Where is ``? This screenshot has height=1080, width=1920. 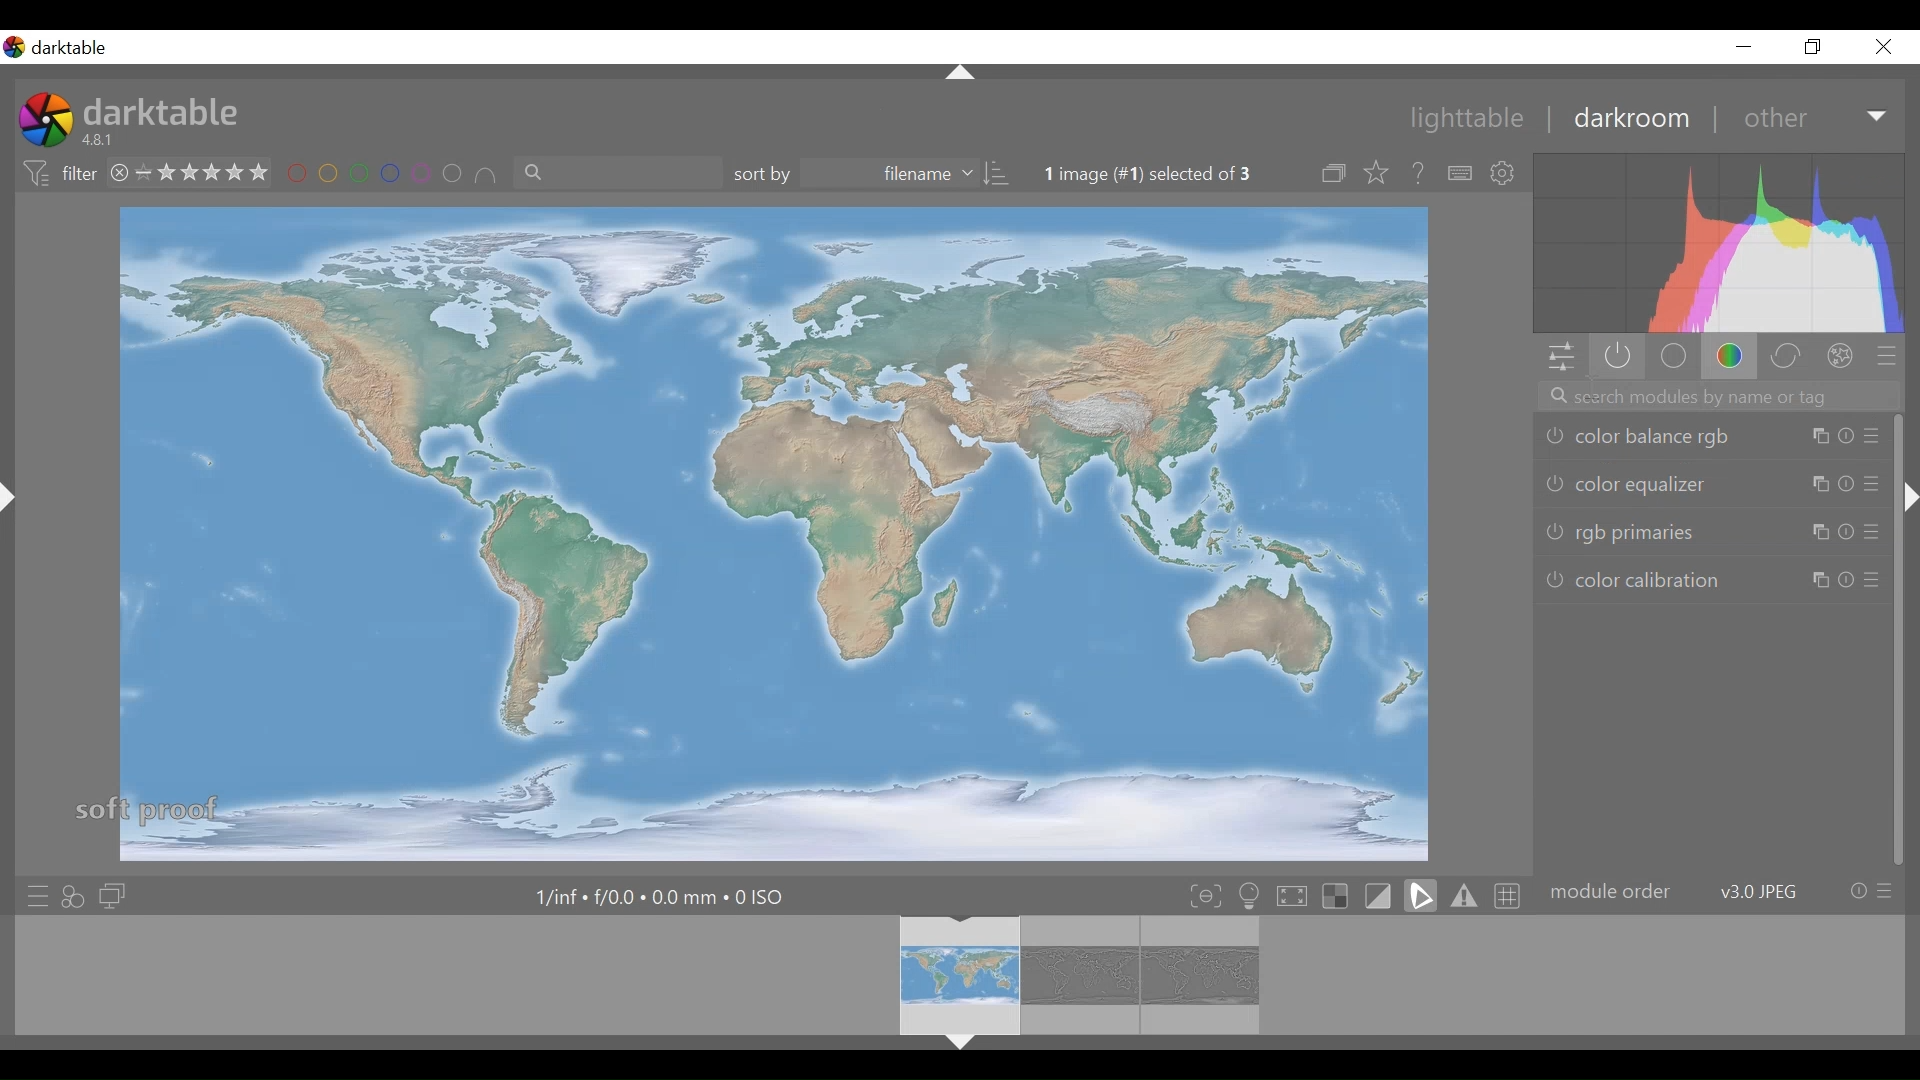
 is located at coordinates (962, 73).